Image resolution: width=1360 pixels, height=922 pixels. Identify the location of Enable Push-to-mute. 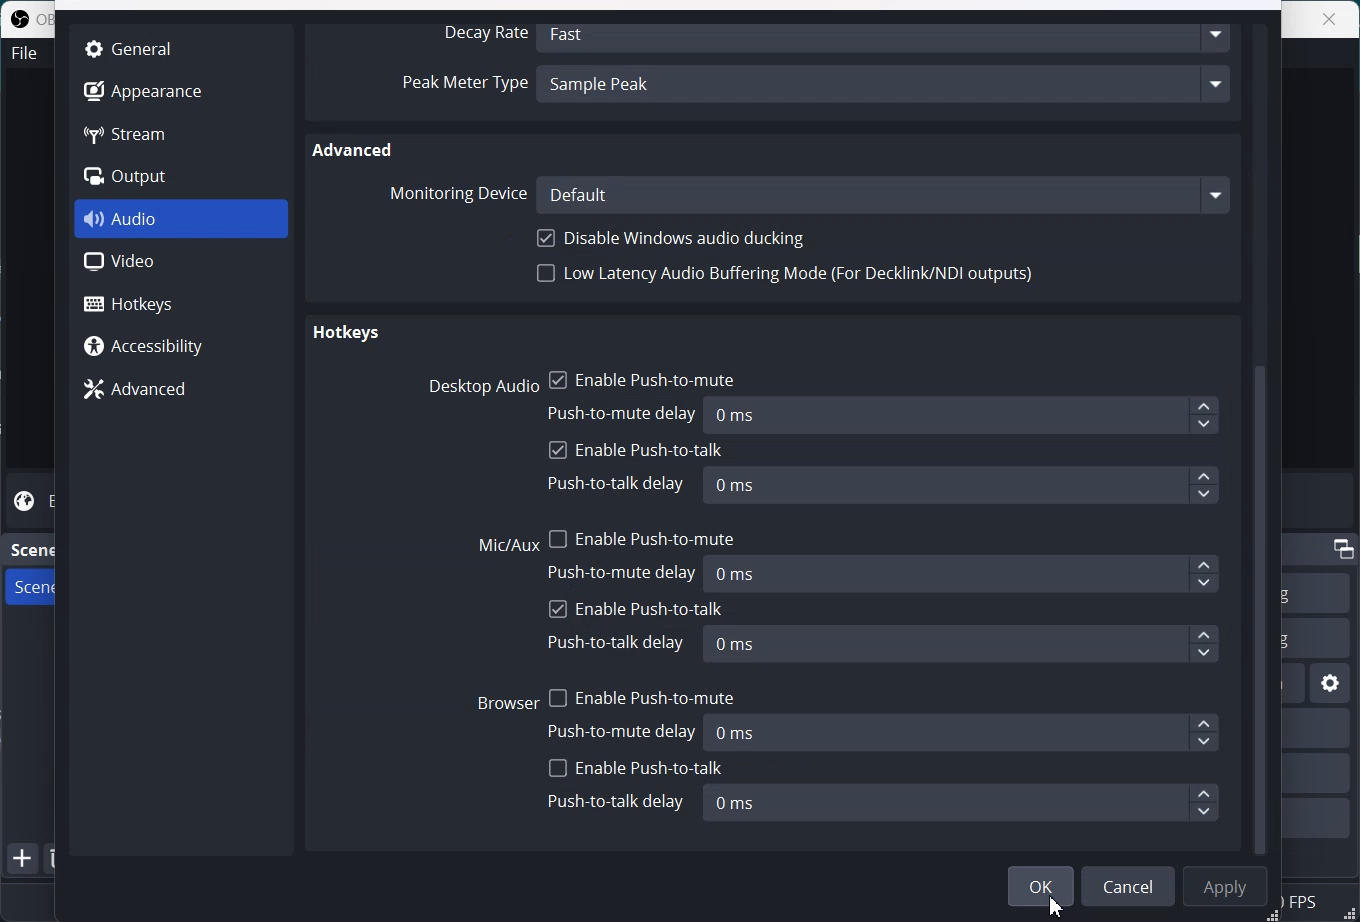
(641, 694).